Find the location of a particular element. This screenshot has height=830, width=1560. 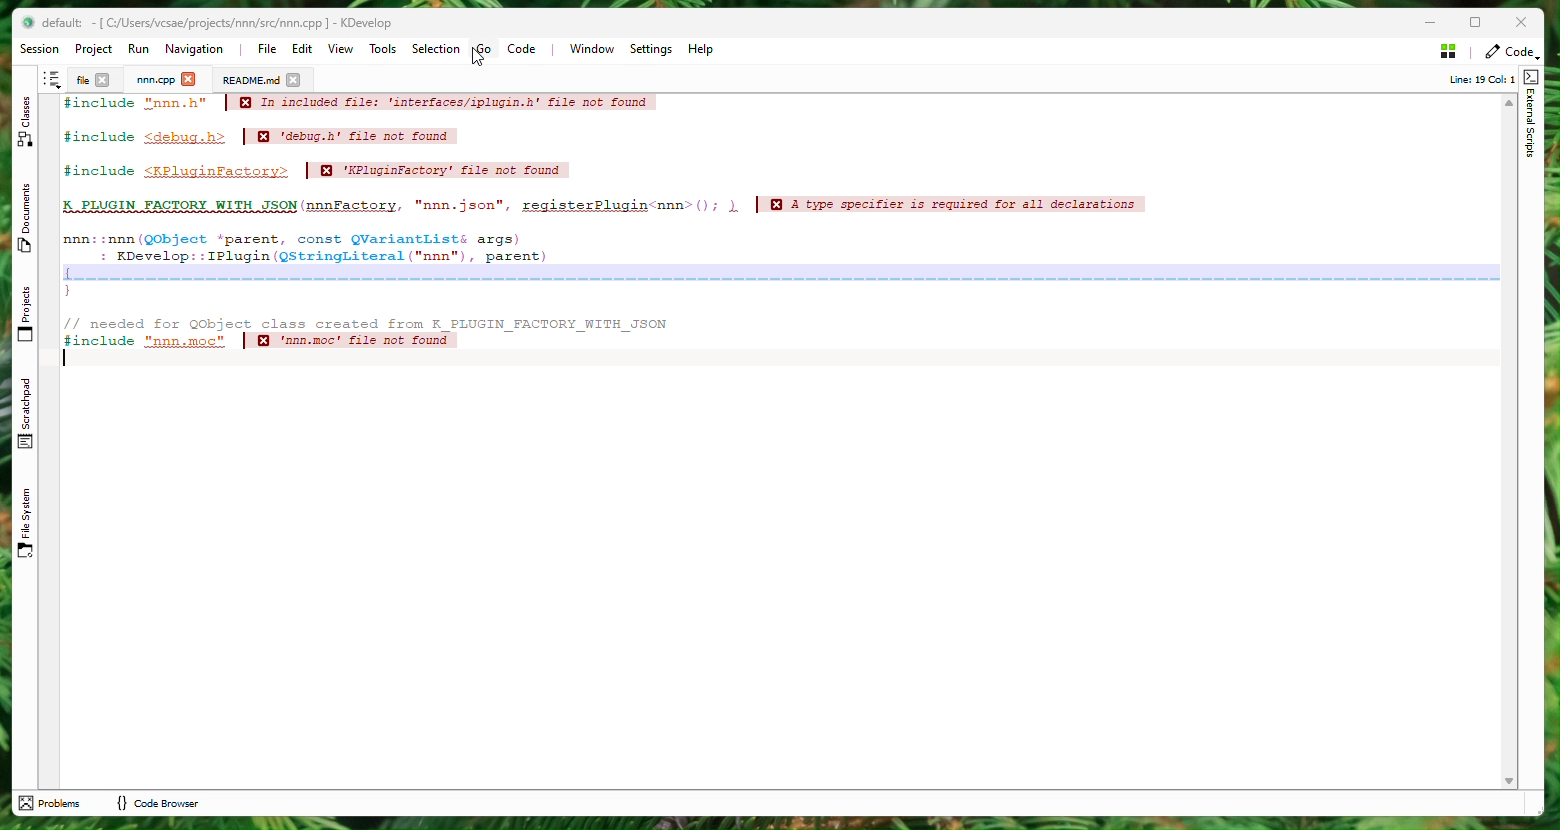

Tools is located at coordinates (386, 50).